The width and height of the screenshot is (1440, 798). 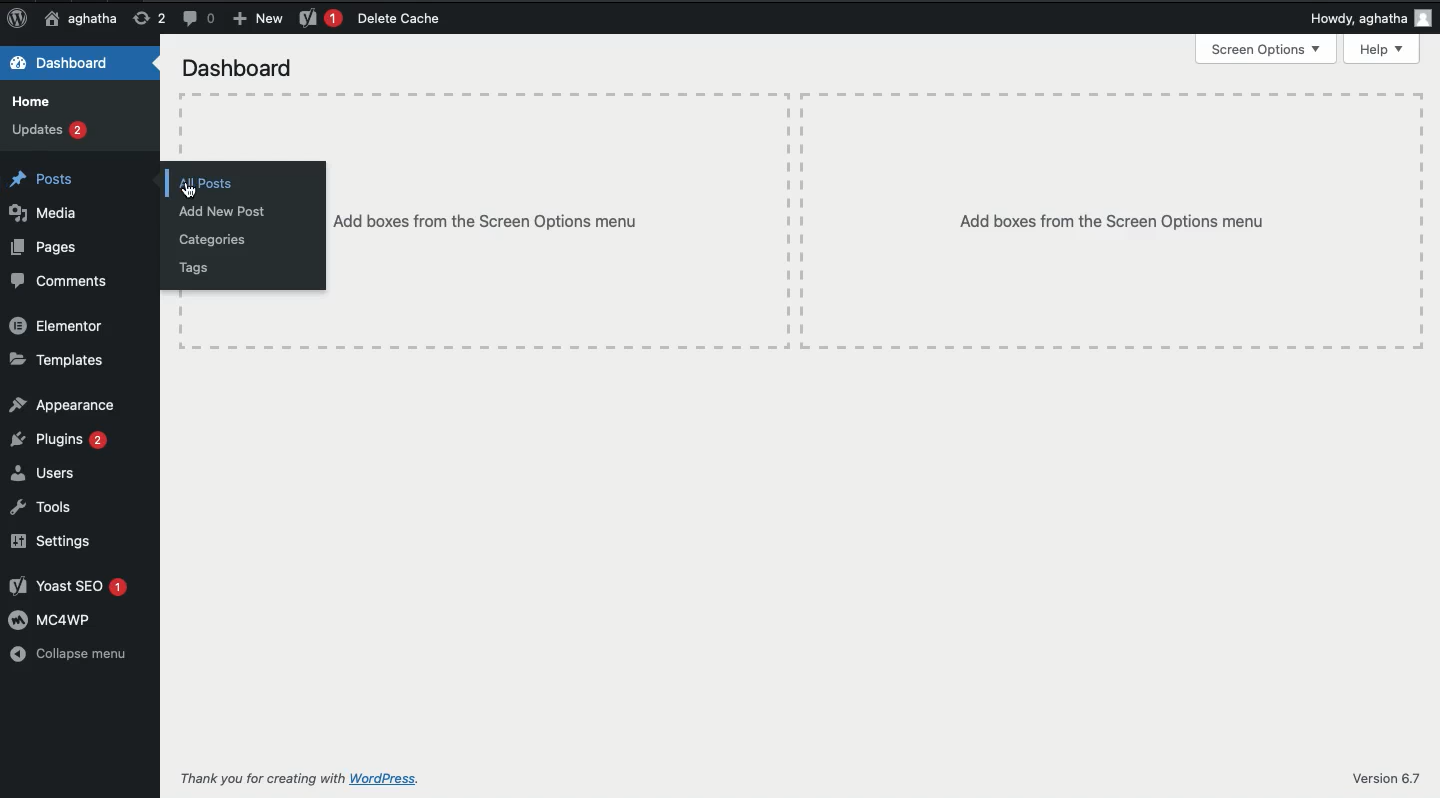 What do you see at coordinates (1387, 778) in the screenshot?
I see `Version 6.7` at bounding box center [1387, 778].